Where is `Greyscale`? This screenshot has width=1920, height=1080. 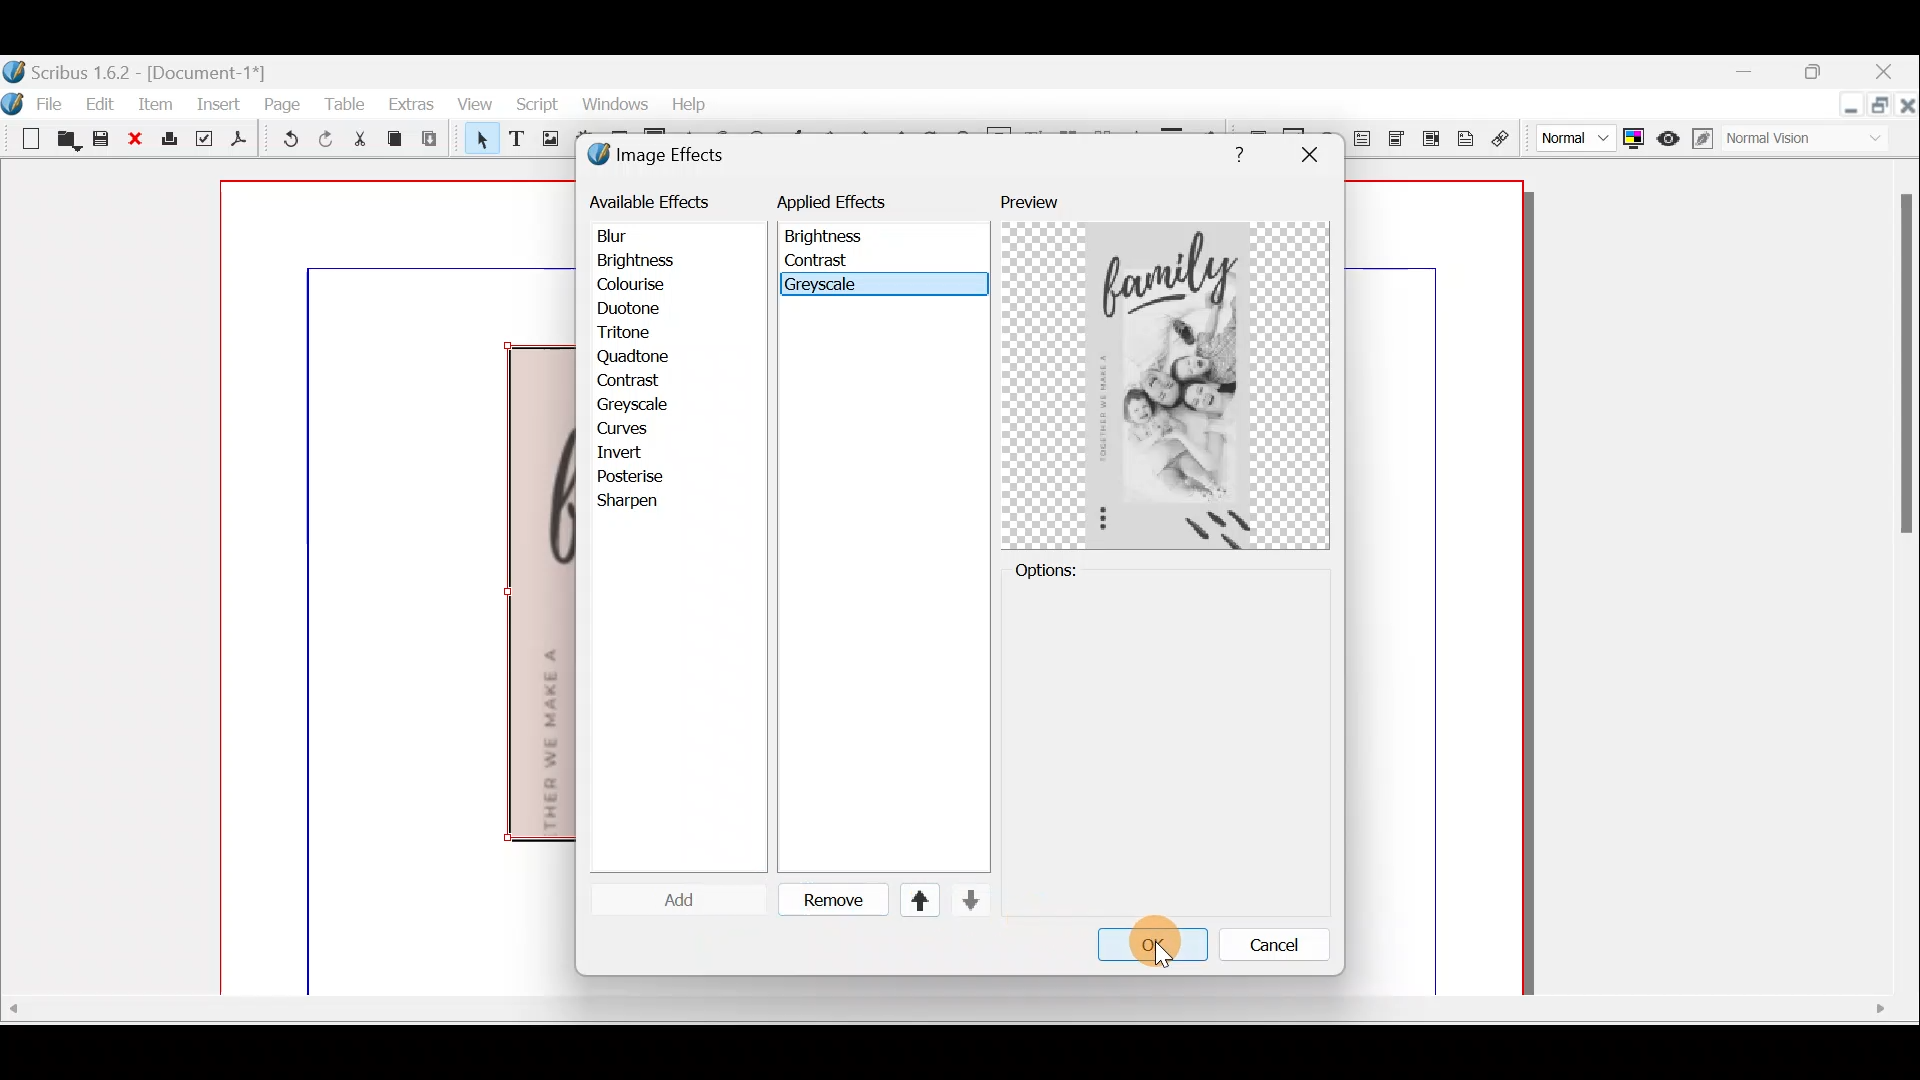 Greyscale is located at coordinates (829, 285).